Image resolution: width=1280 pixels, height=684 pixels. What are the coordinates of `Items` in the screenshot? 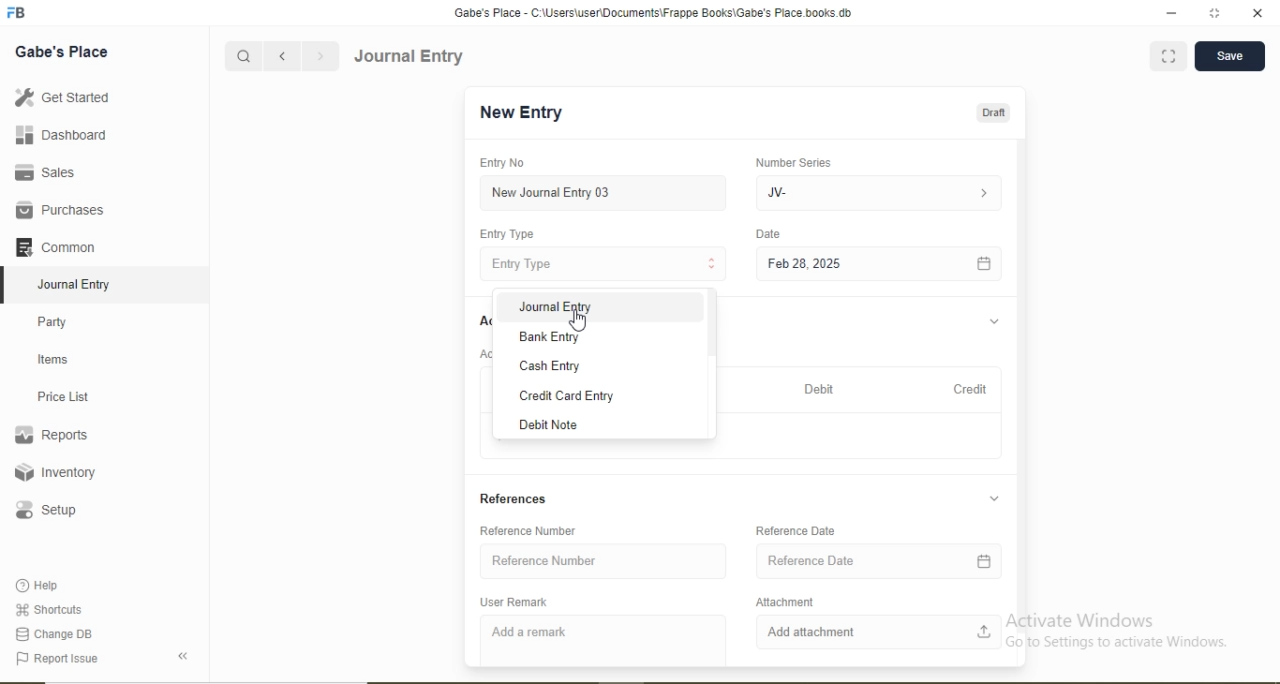 It's located at (53, 359).